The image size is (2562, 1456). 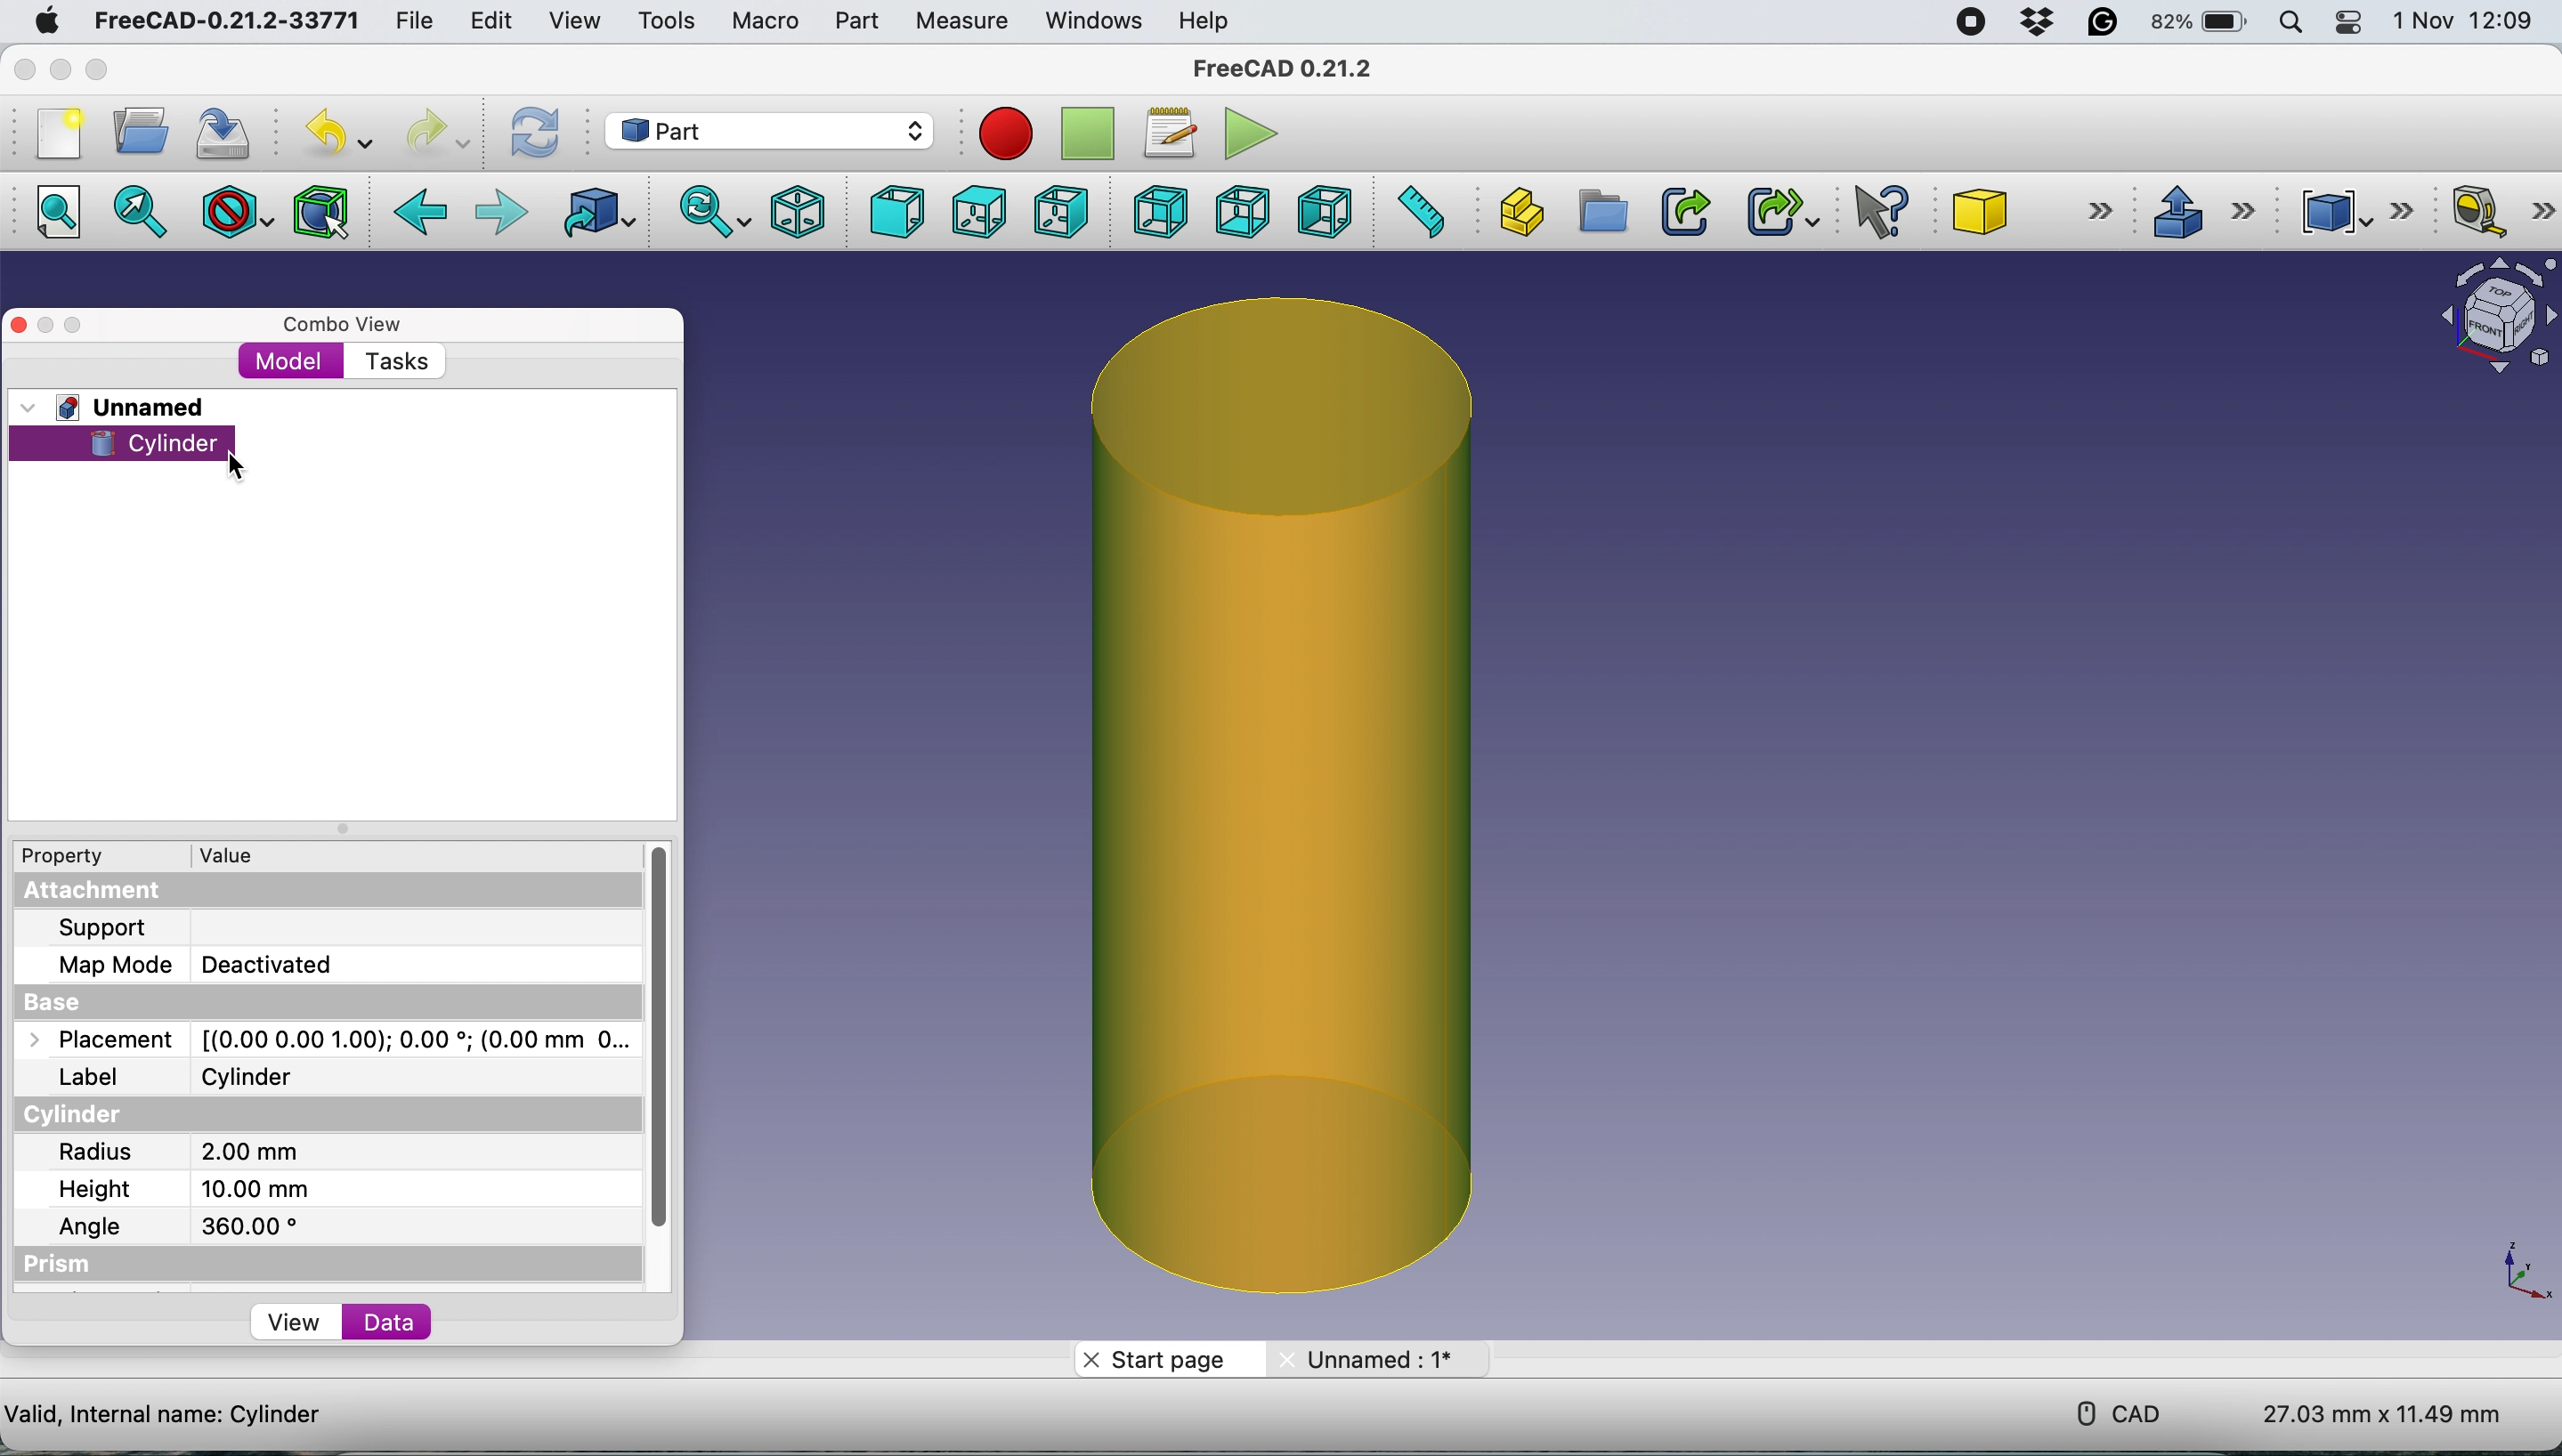 I want to click on cursor, so click(x=233, y=467).